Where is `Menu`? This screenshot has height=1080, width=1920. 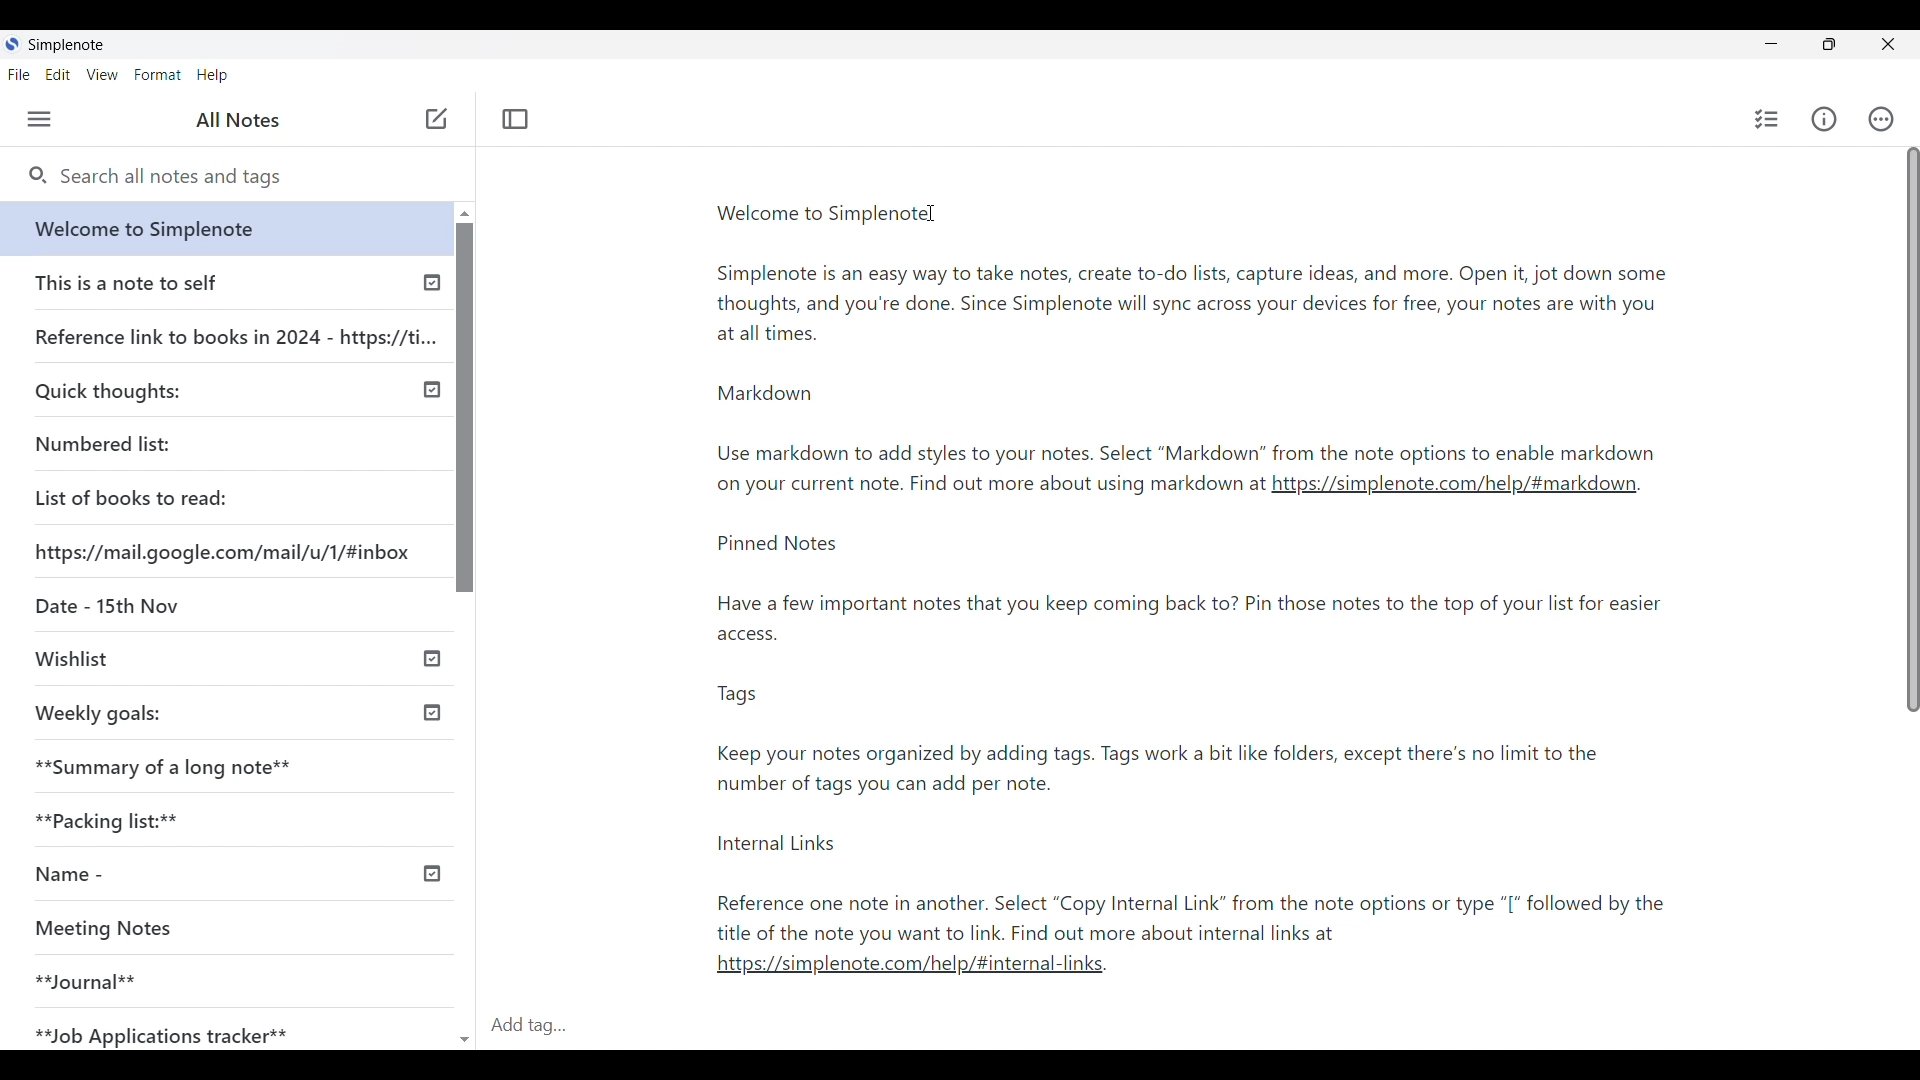
Menu is located at coordinates (39, 119).